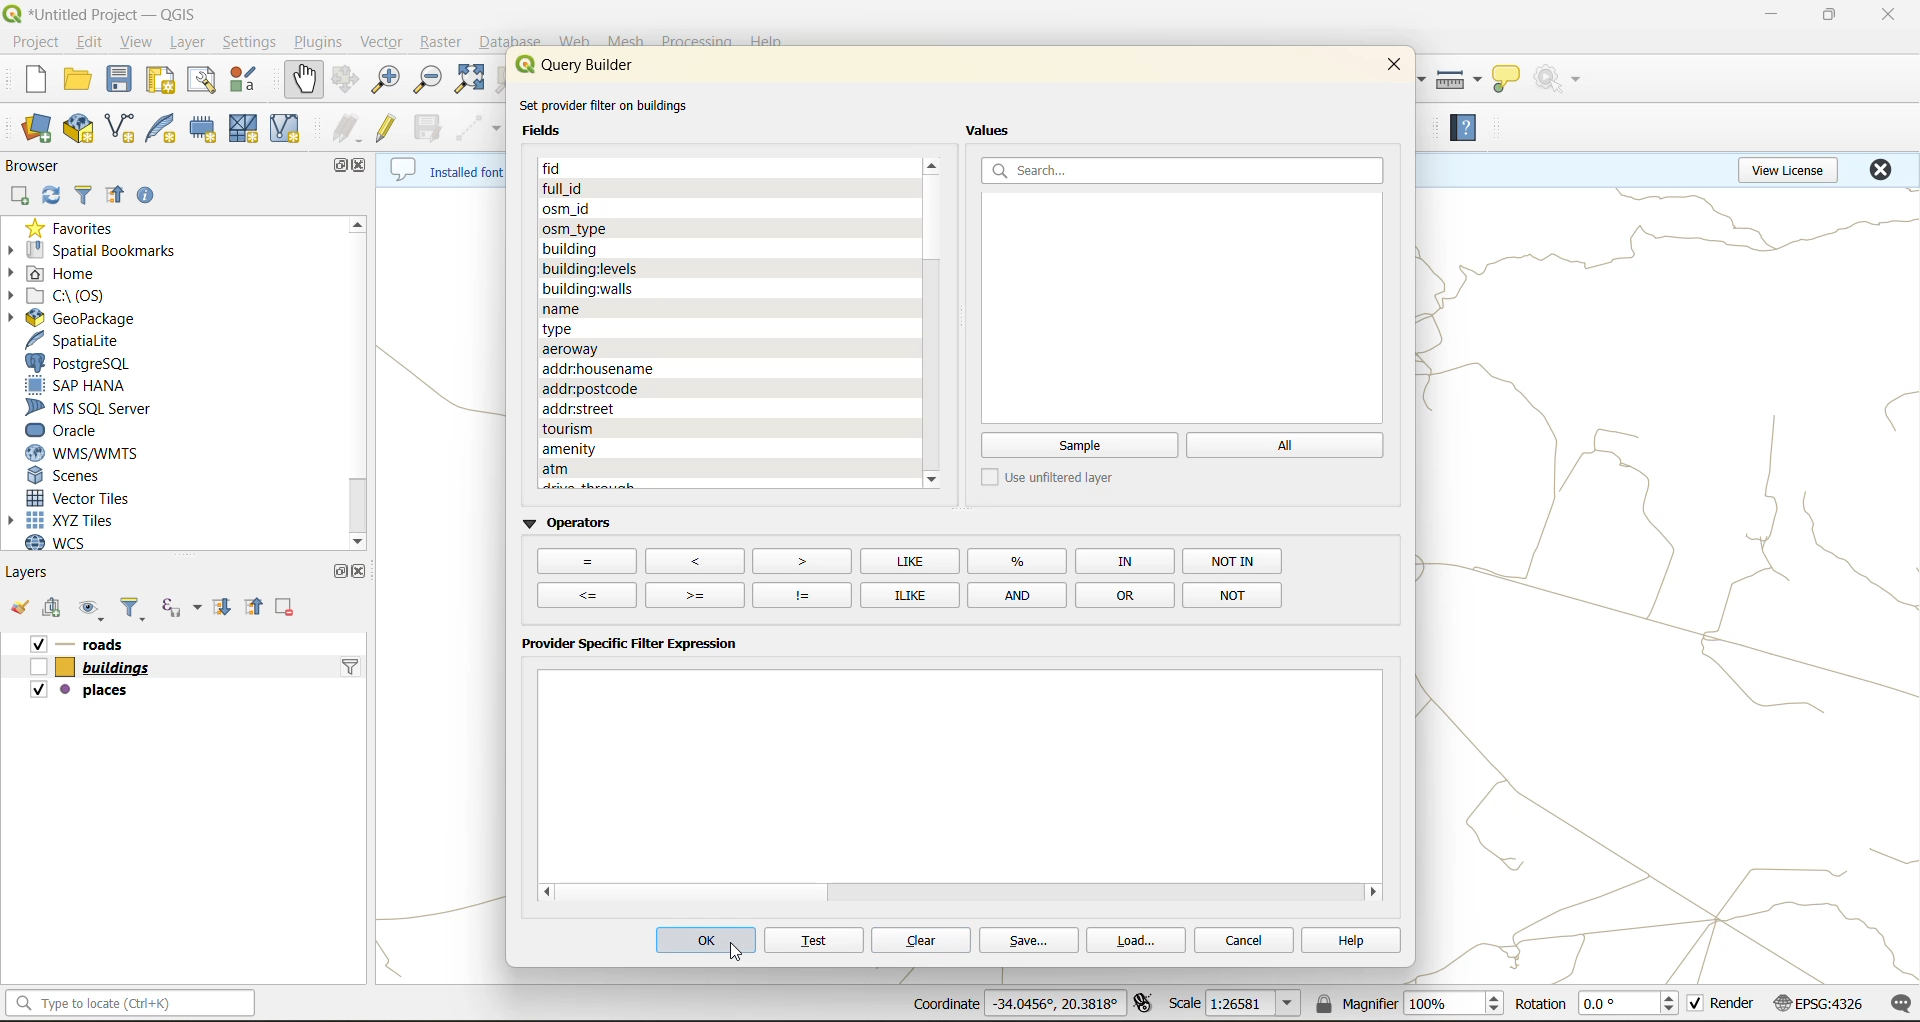 This screenshot has height=1022, width=1920. What do you see at coordinates (696, 594) in the screenshot?
I see `opertators` at bounding box center [696, 594].